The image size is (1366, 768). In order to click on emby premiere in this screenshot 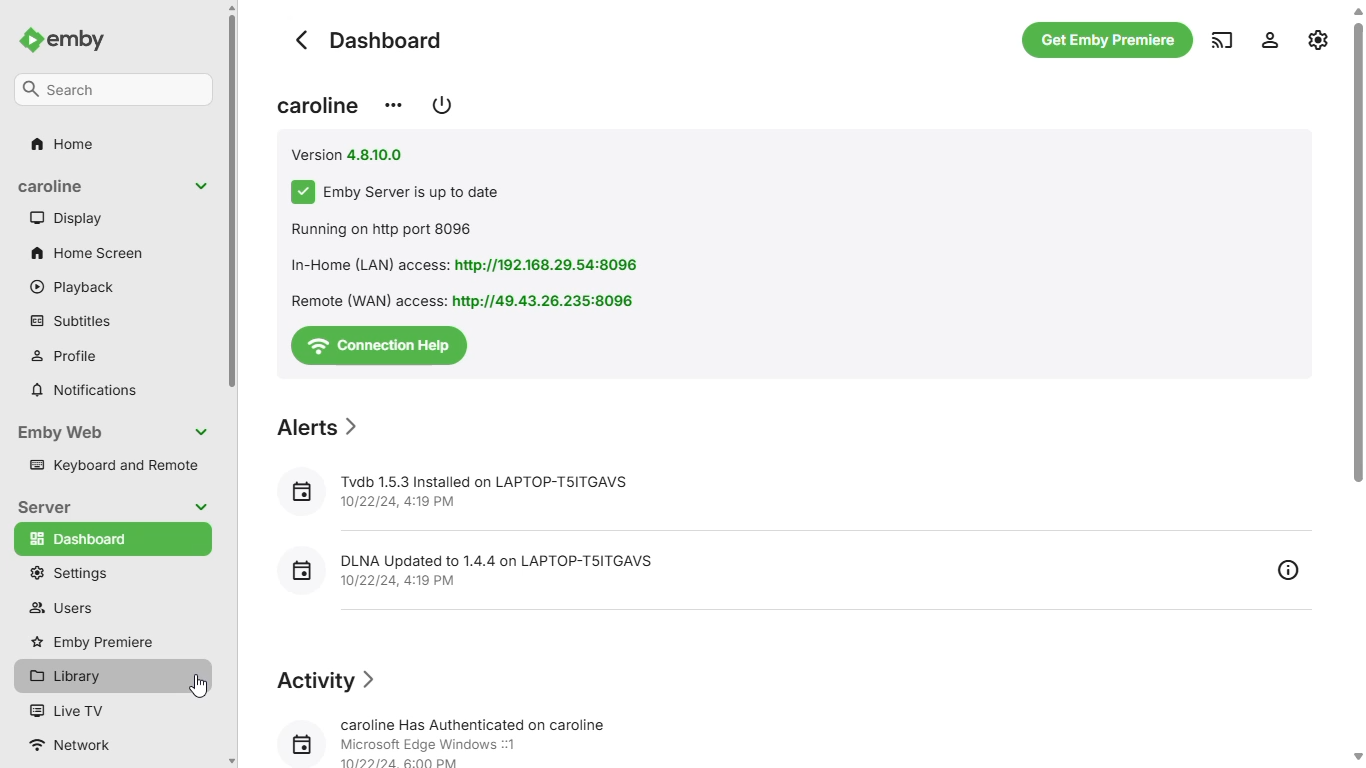, I will do `click(93, 641)`.